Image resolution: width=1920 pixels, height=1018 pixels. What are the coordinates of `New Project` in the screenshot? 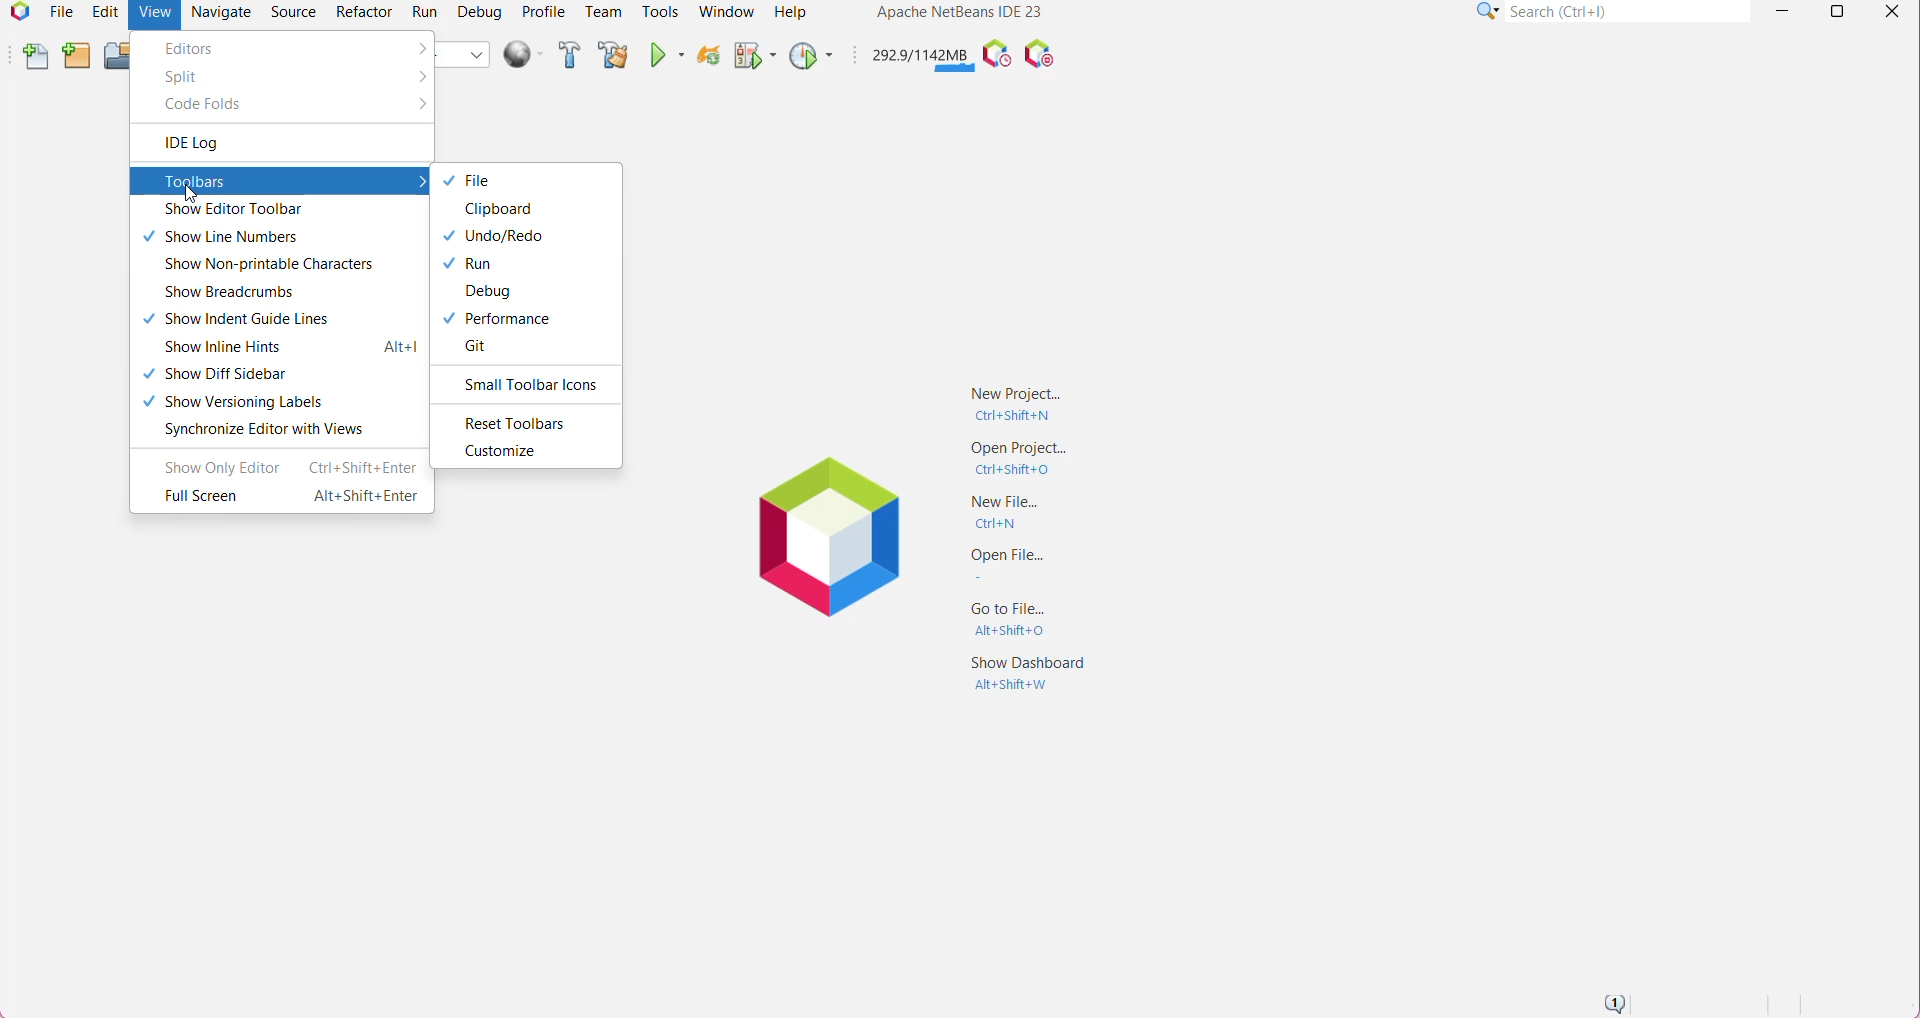 It's located at (75, 57).